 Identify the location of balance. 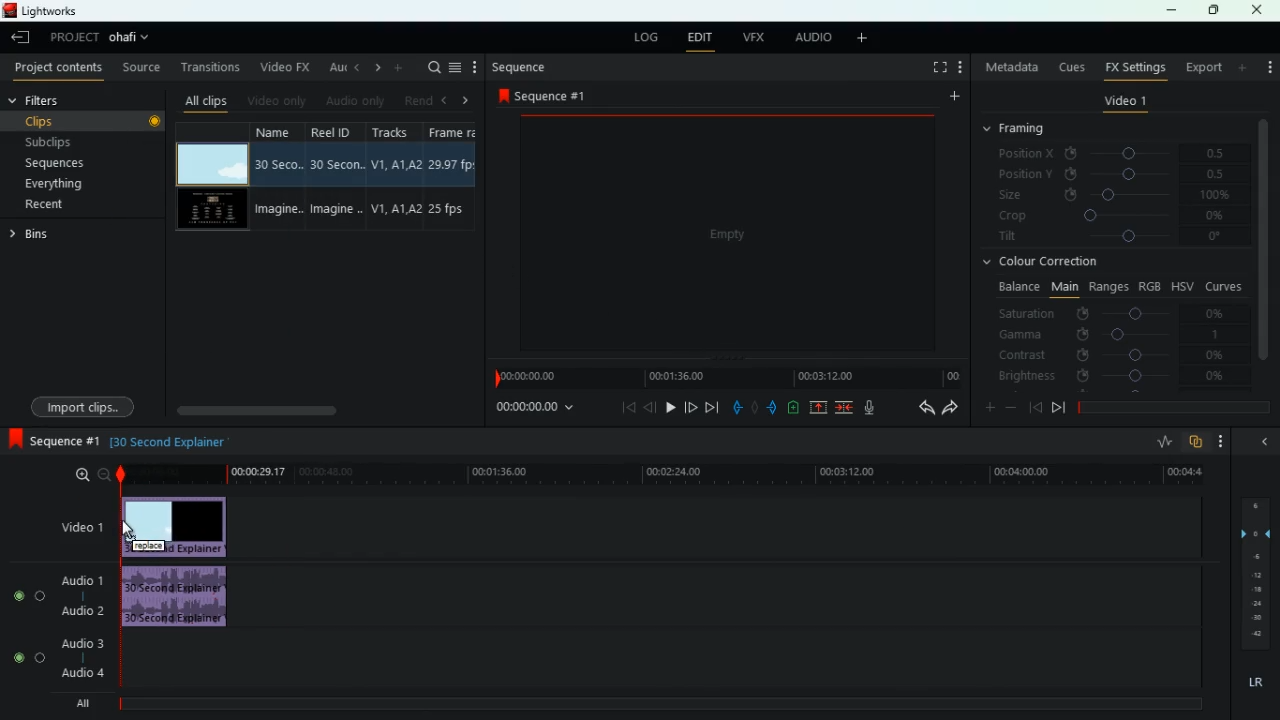
(1016, 287).